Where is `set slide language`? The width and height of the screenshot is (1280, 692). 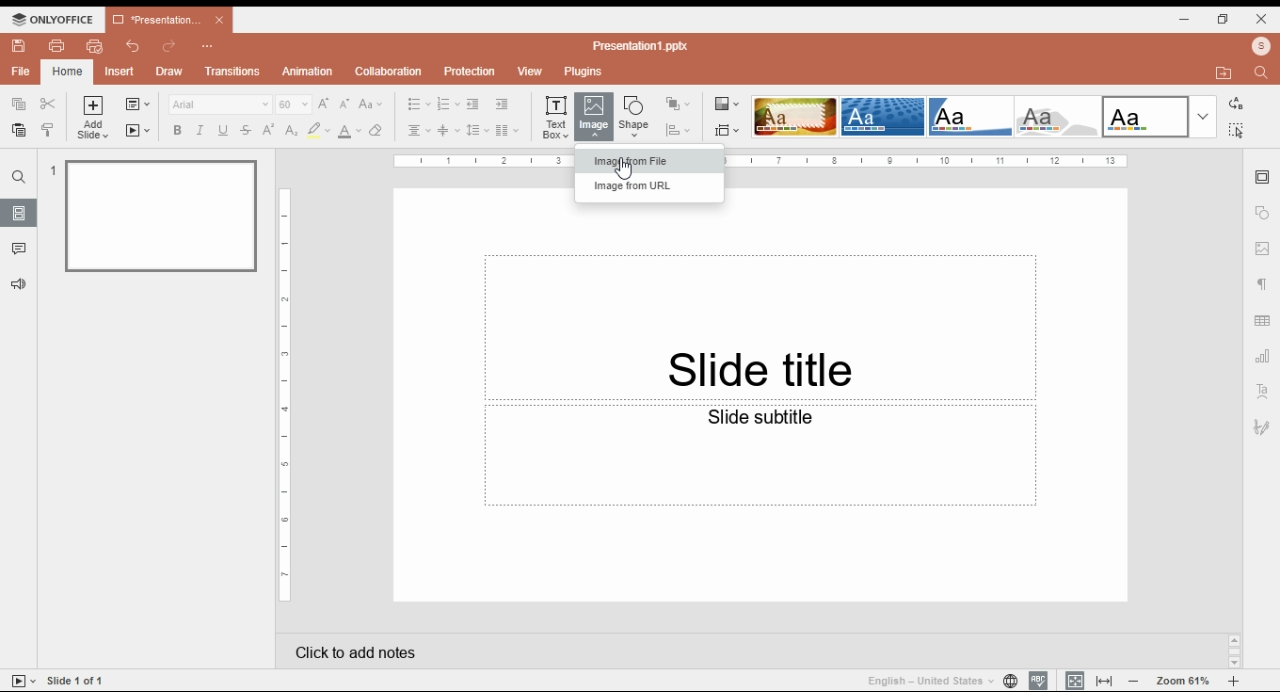 set slide language is located at coordinates (1010, 680).